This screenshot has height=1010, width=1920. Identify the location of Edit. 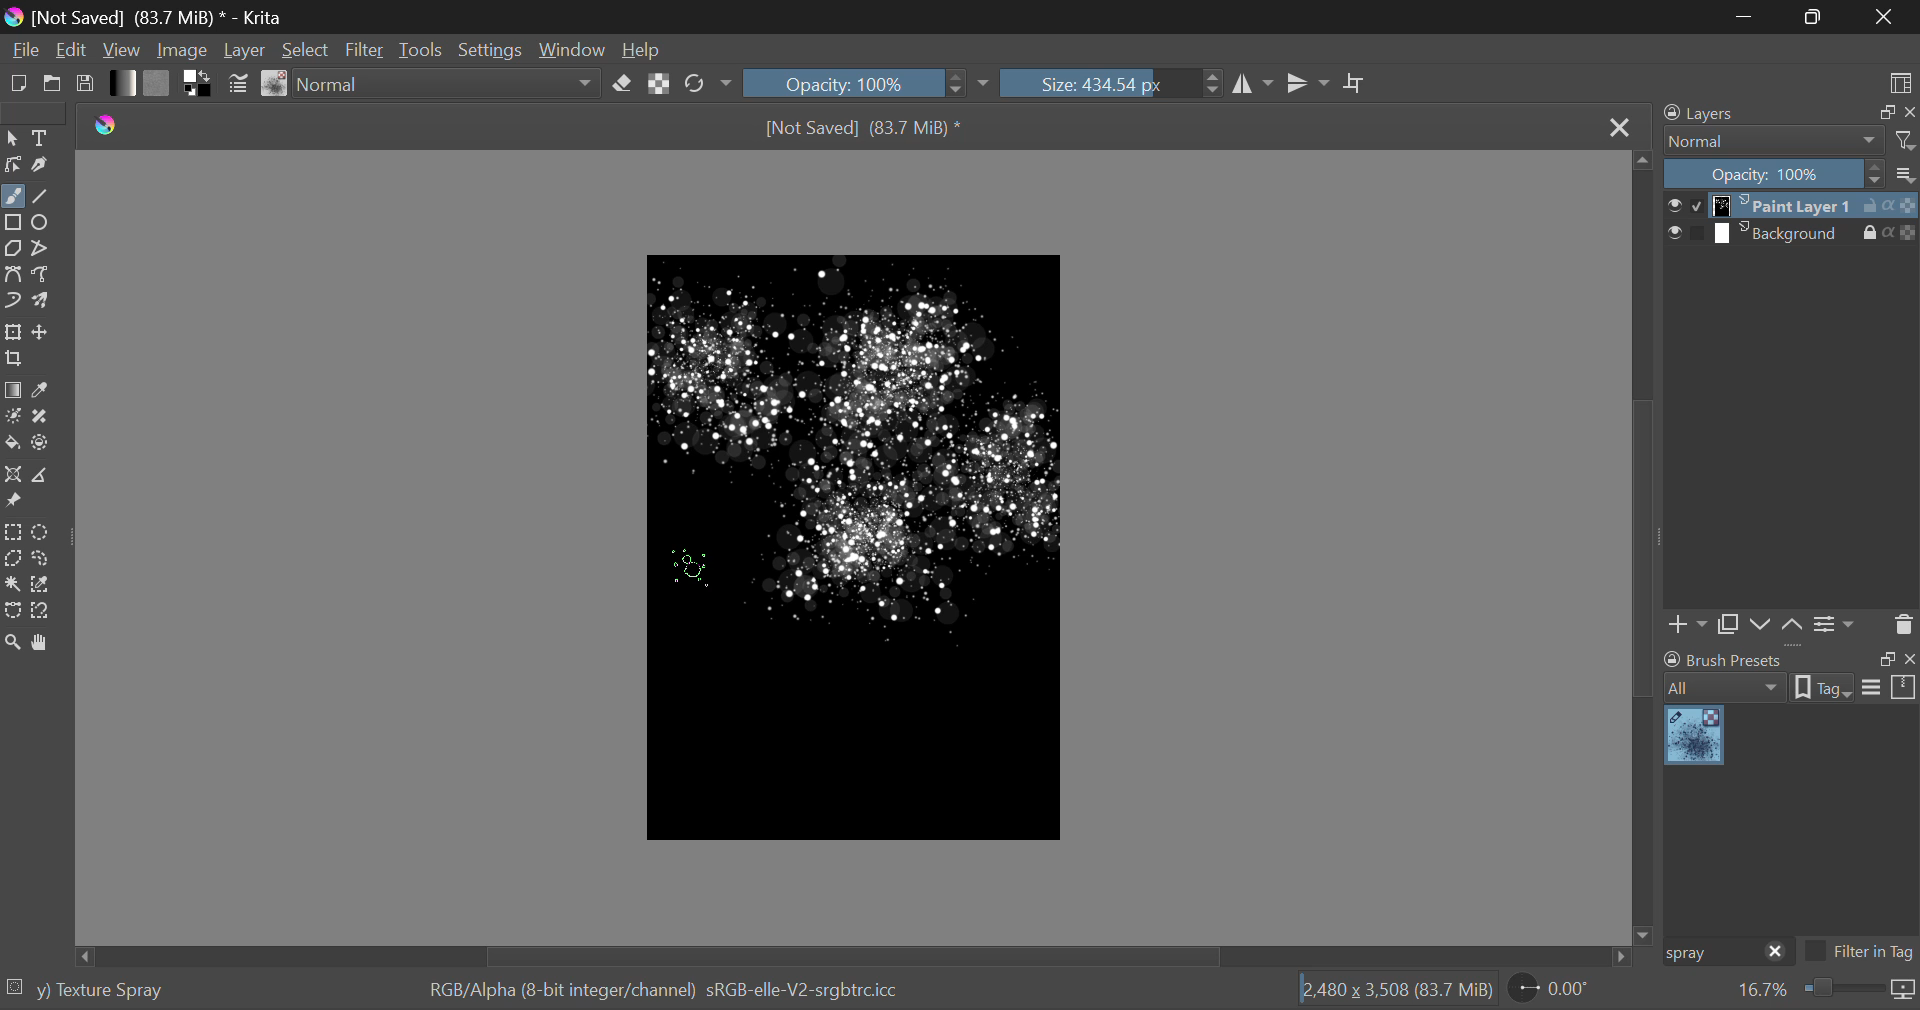
(72, 49).